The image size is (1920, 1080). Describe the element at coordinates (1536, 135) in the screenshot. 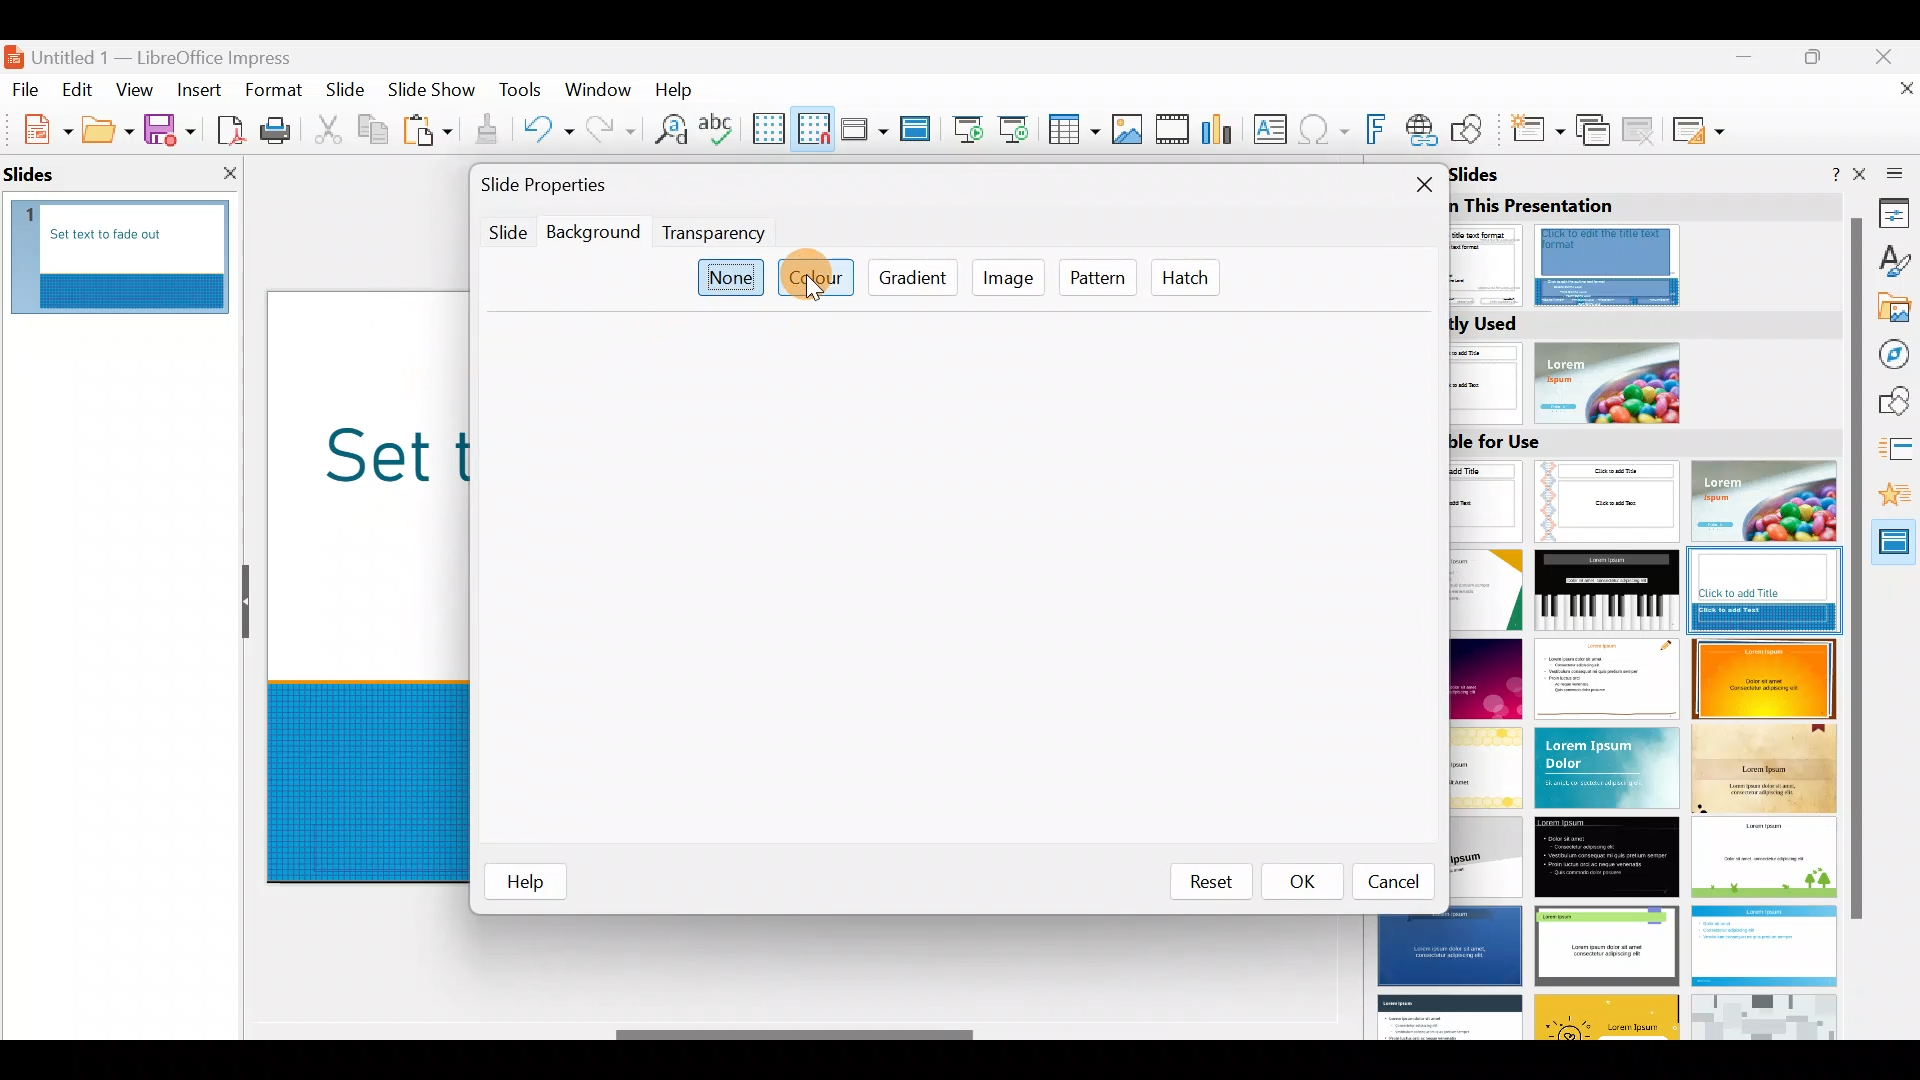

I see `New slide` at that location.